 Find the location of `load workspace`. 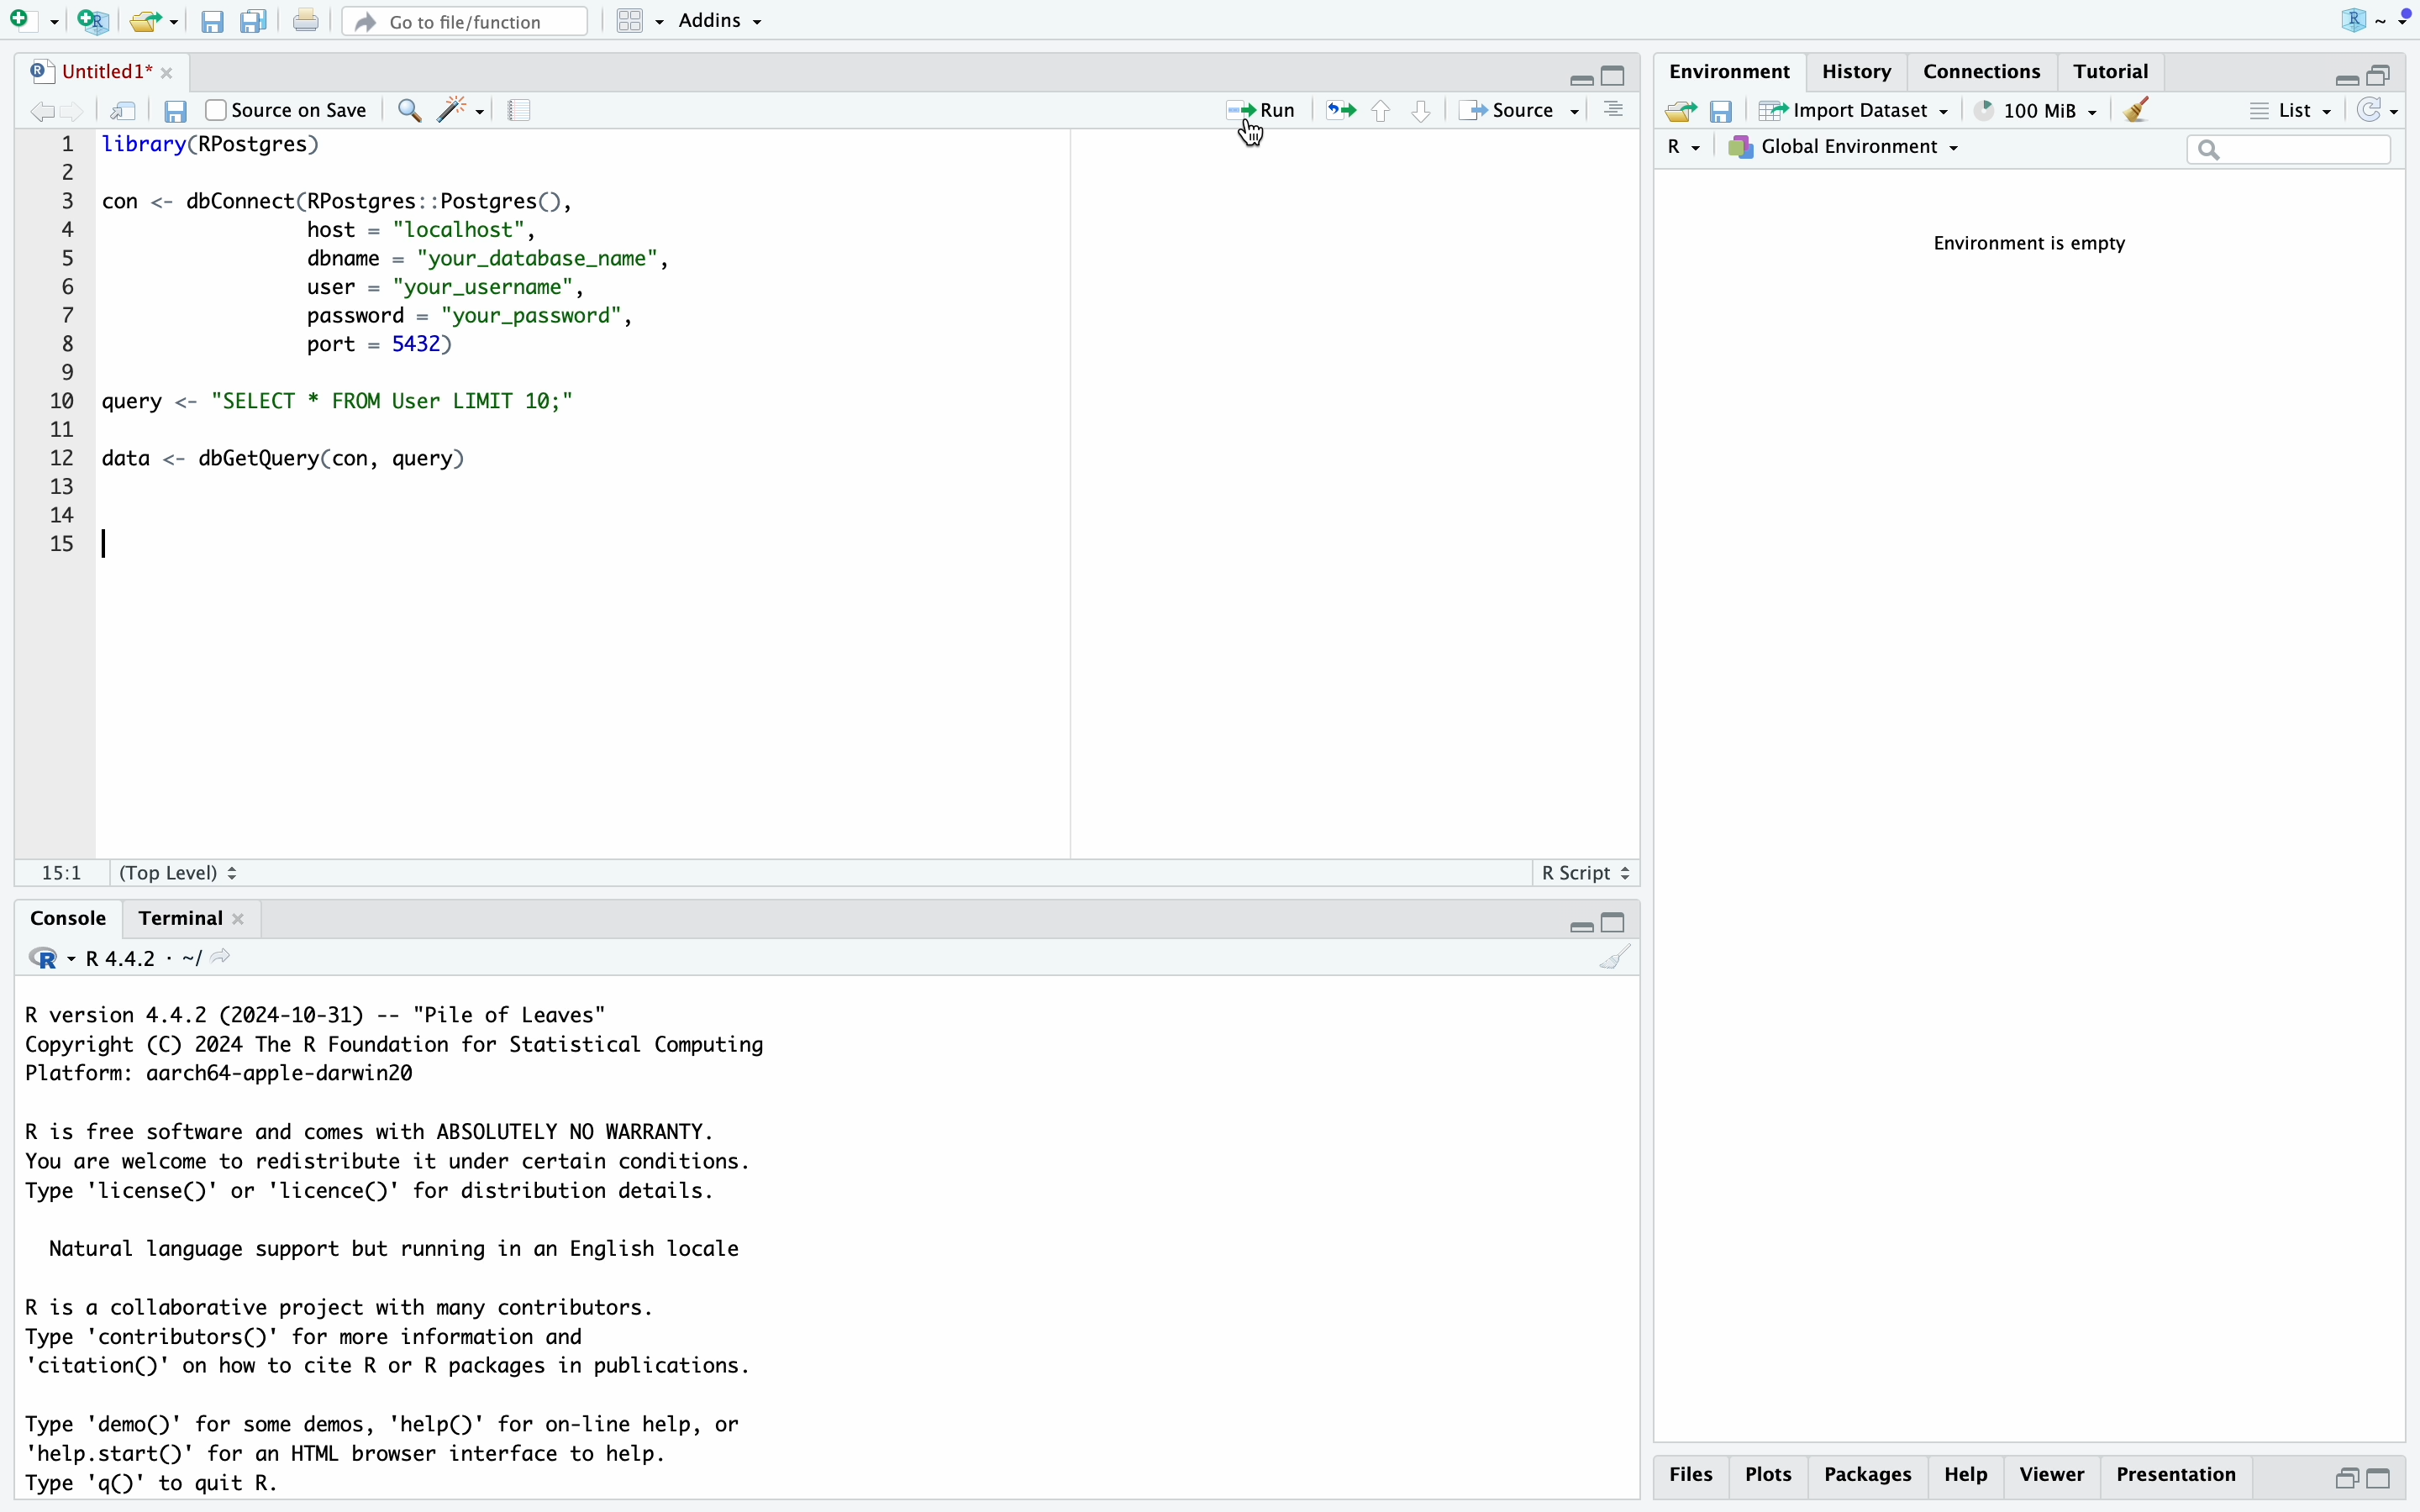

load workspace is located at coordinates (1679, 113).